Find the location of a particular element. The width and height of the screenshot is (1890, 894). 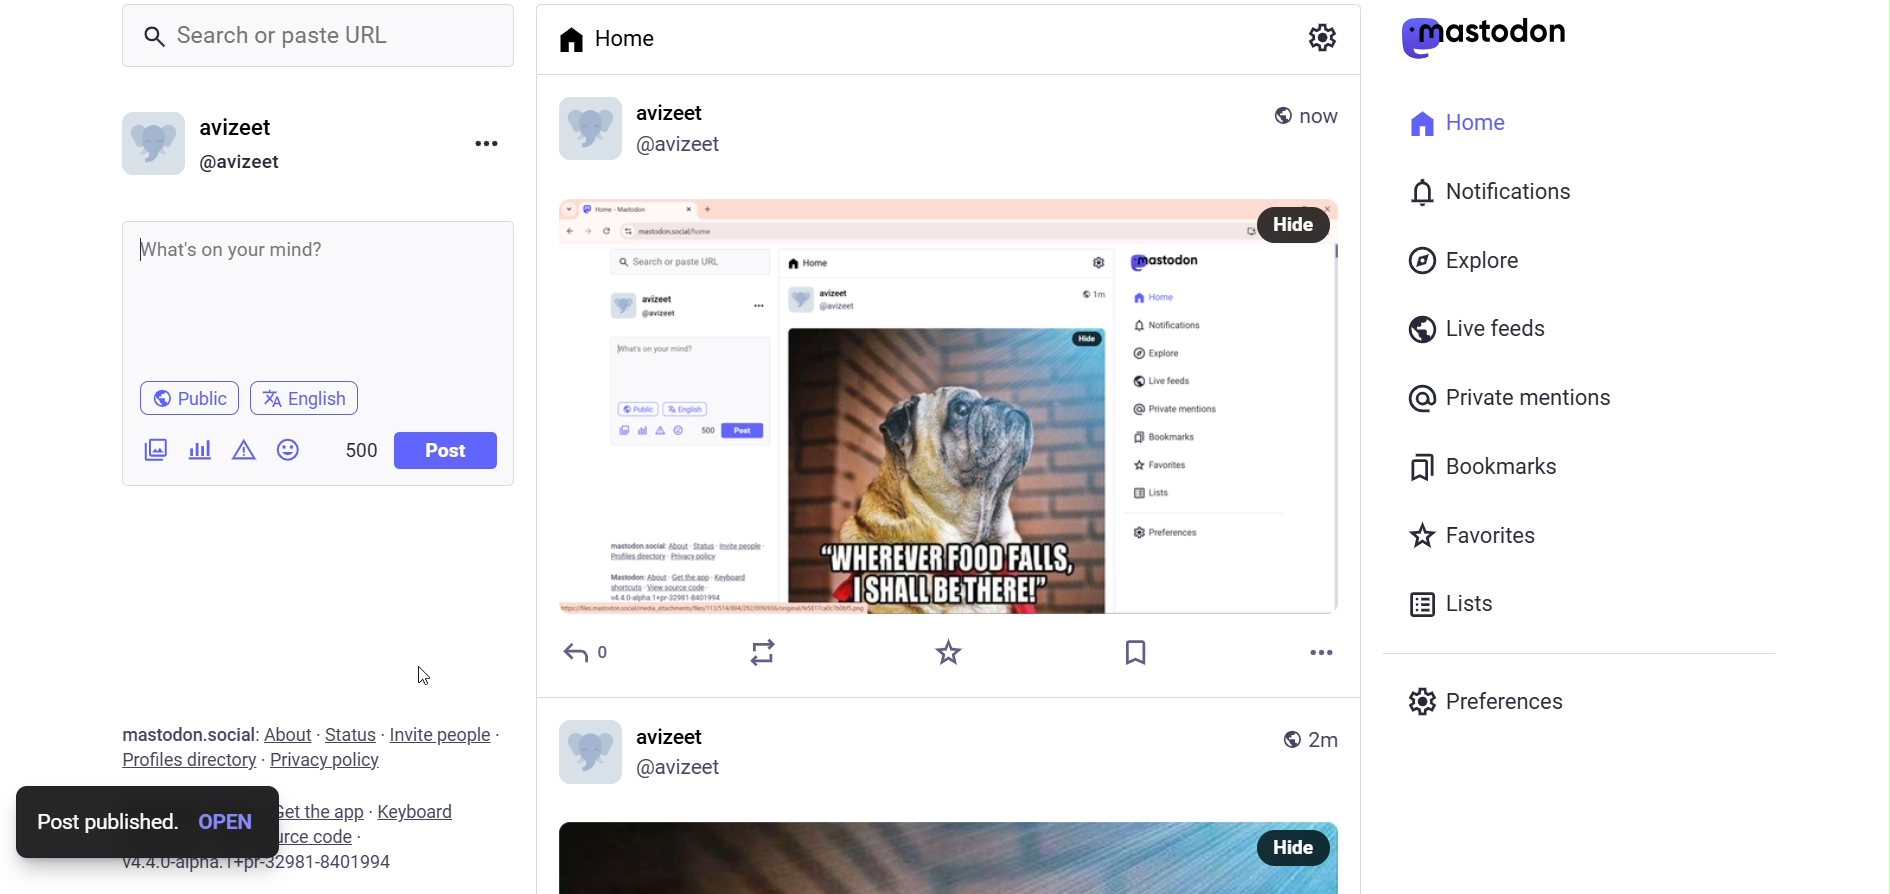

post is located at coordinates (443, 450).